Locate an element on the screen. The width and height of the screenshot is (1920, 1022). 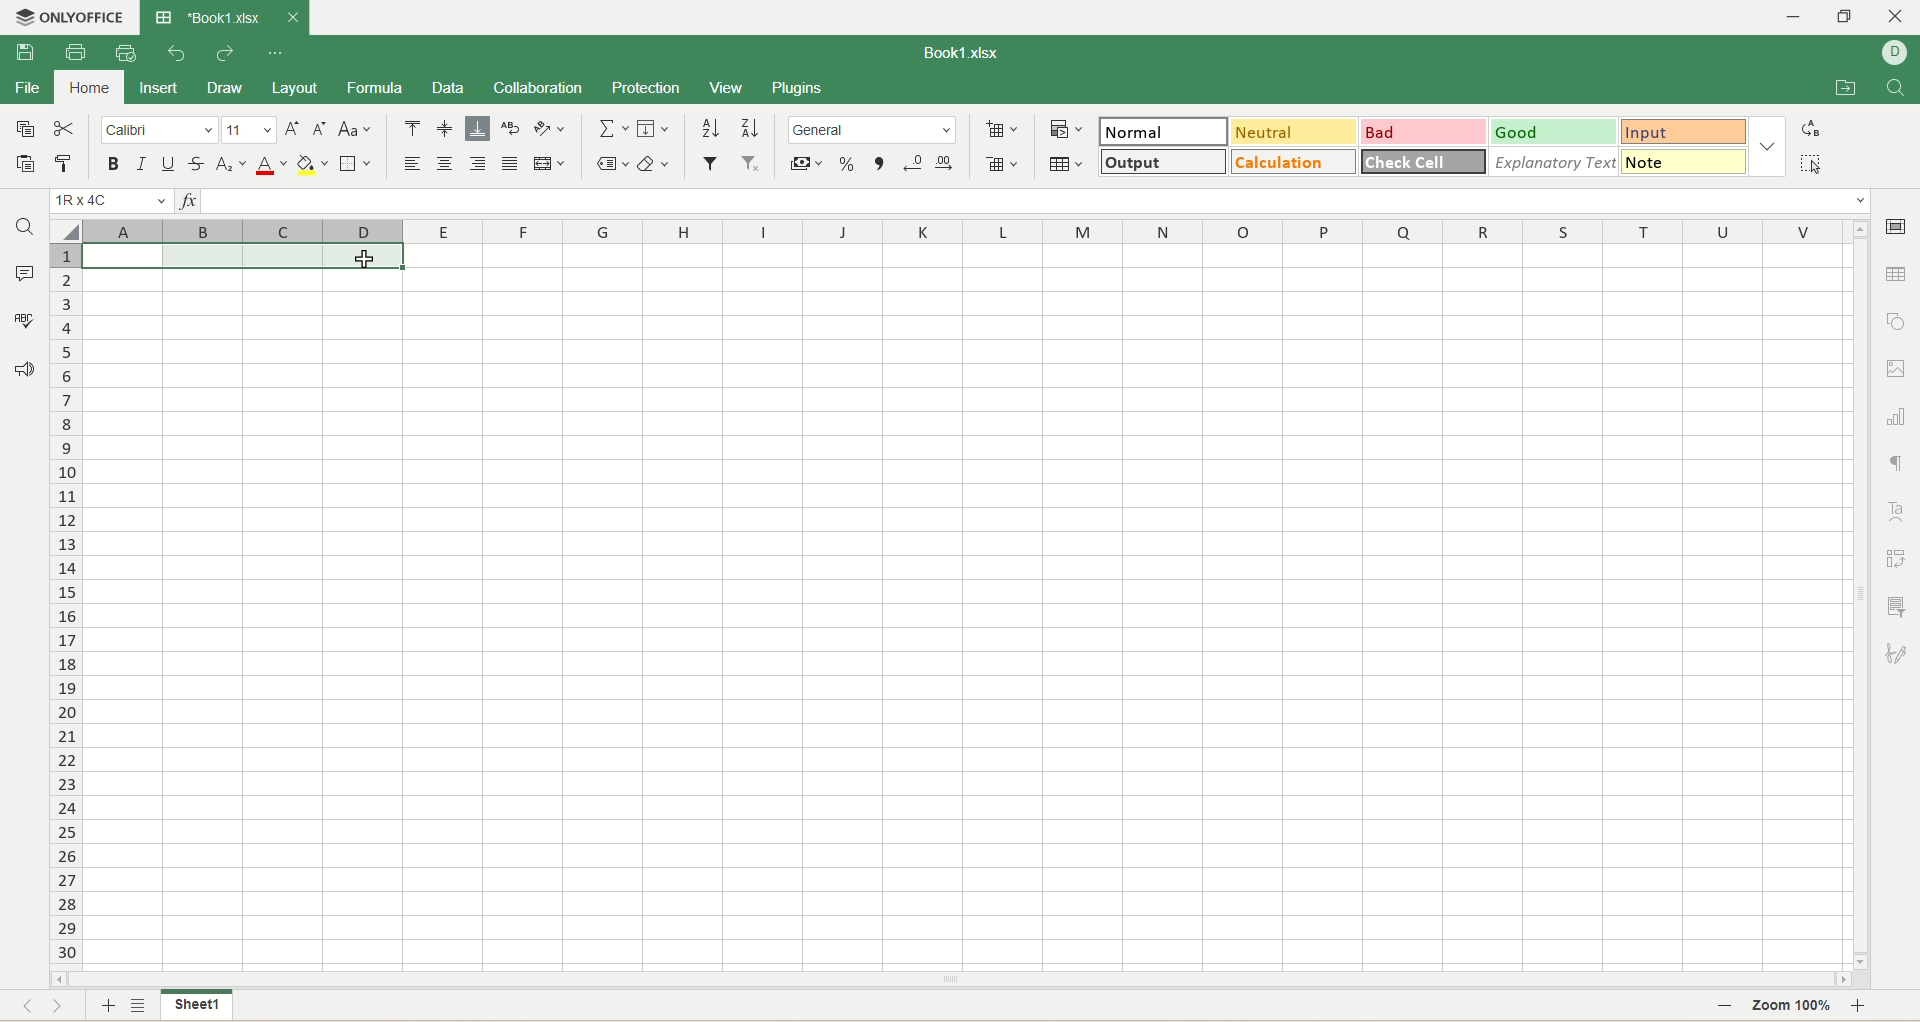
image settings is located at coordinates (1898, 368).